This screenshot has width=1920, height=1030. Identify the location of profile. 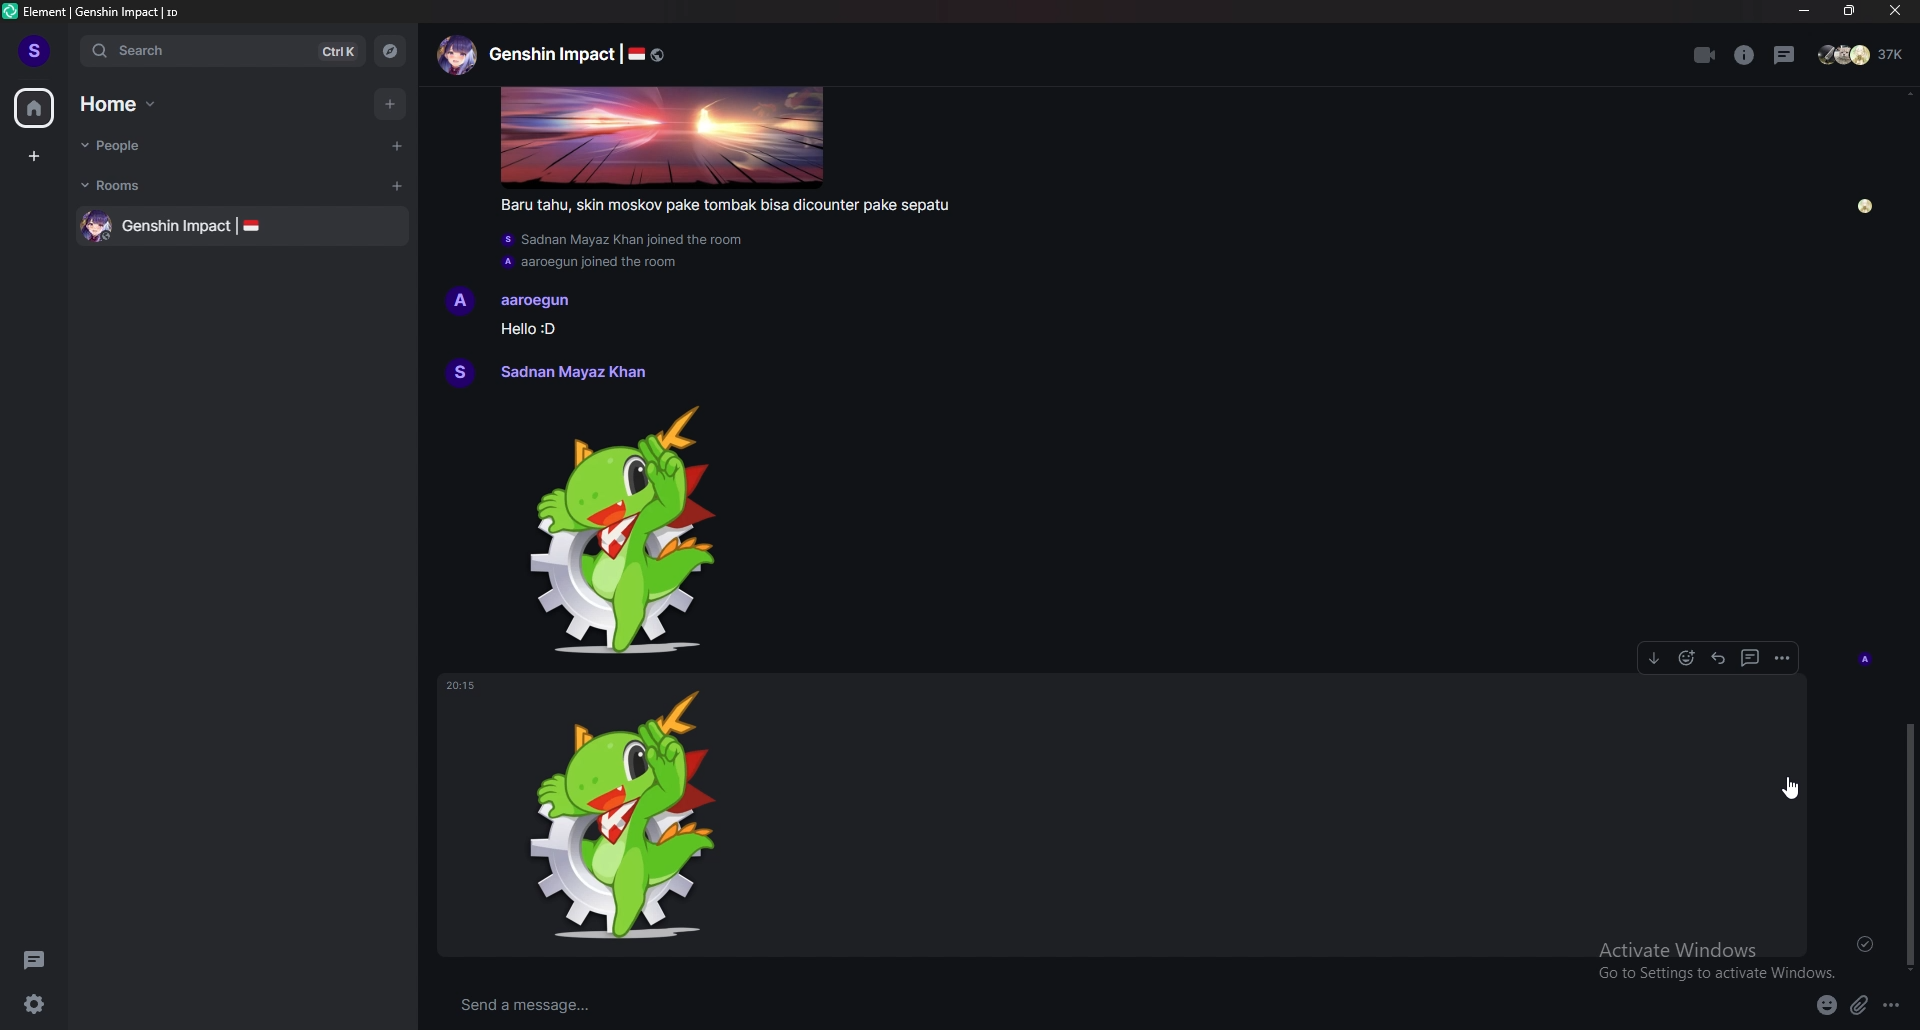
(36, 49).